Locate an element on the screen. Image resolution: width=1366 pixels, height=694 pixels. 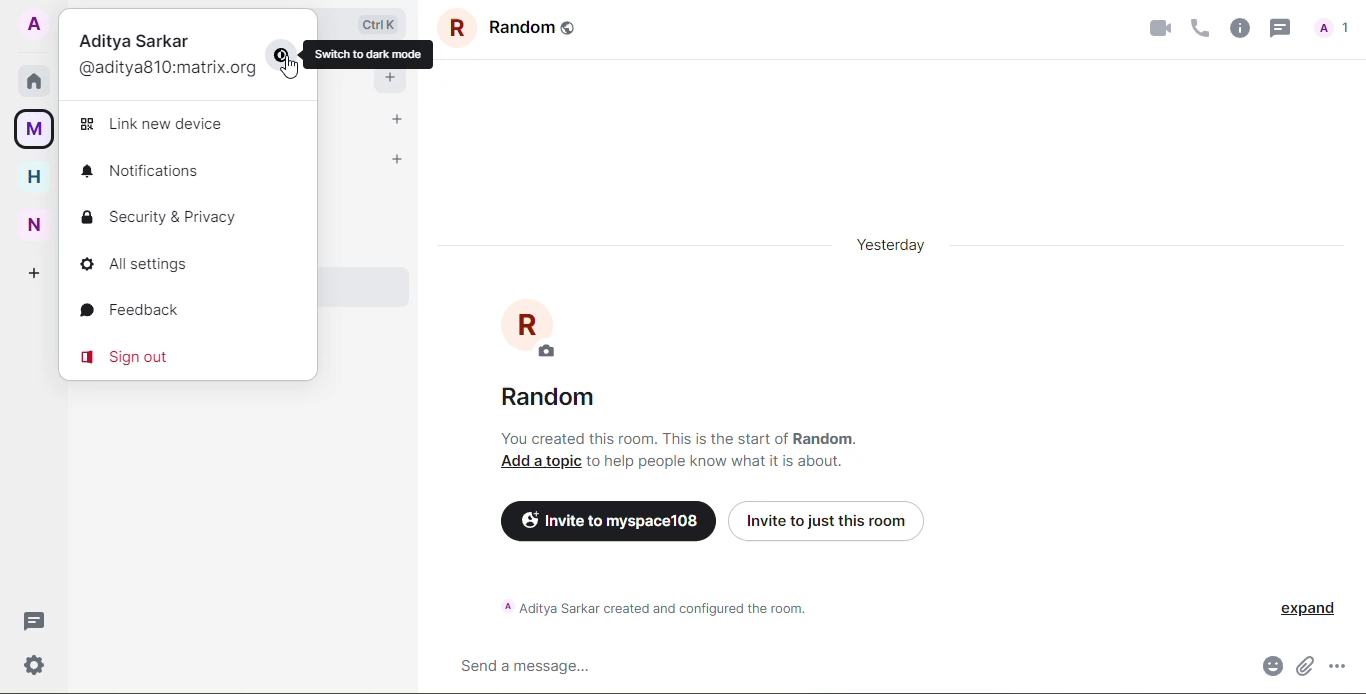
yesterday is located at coordinates (892, 245).